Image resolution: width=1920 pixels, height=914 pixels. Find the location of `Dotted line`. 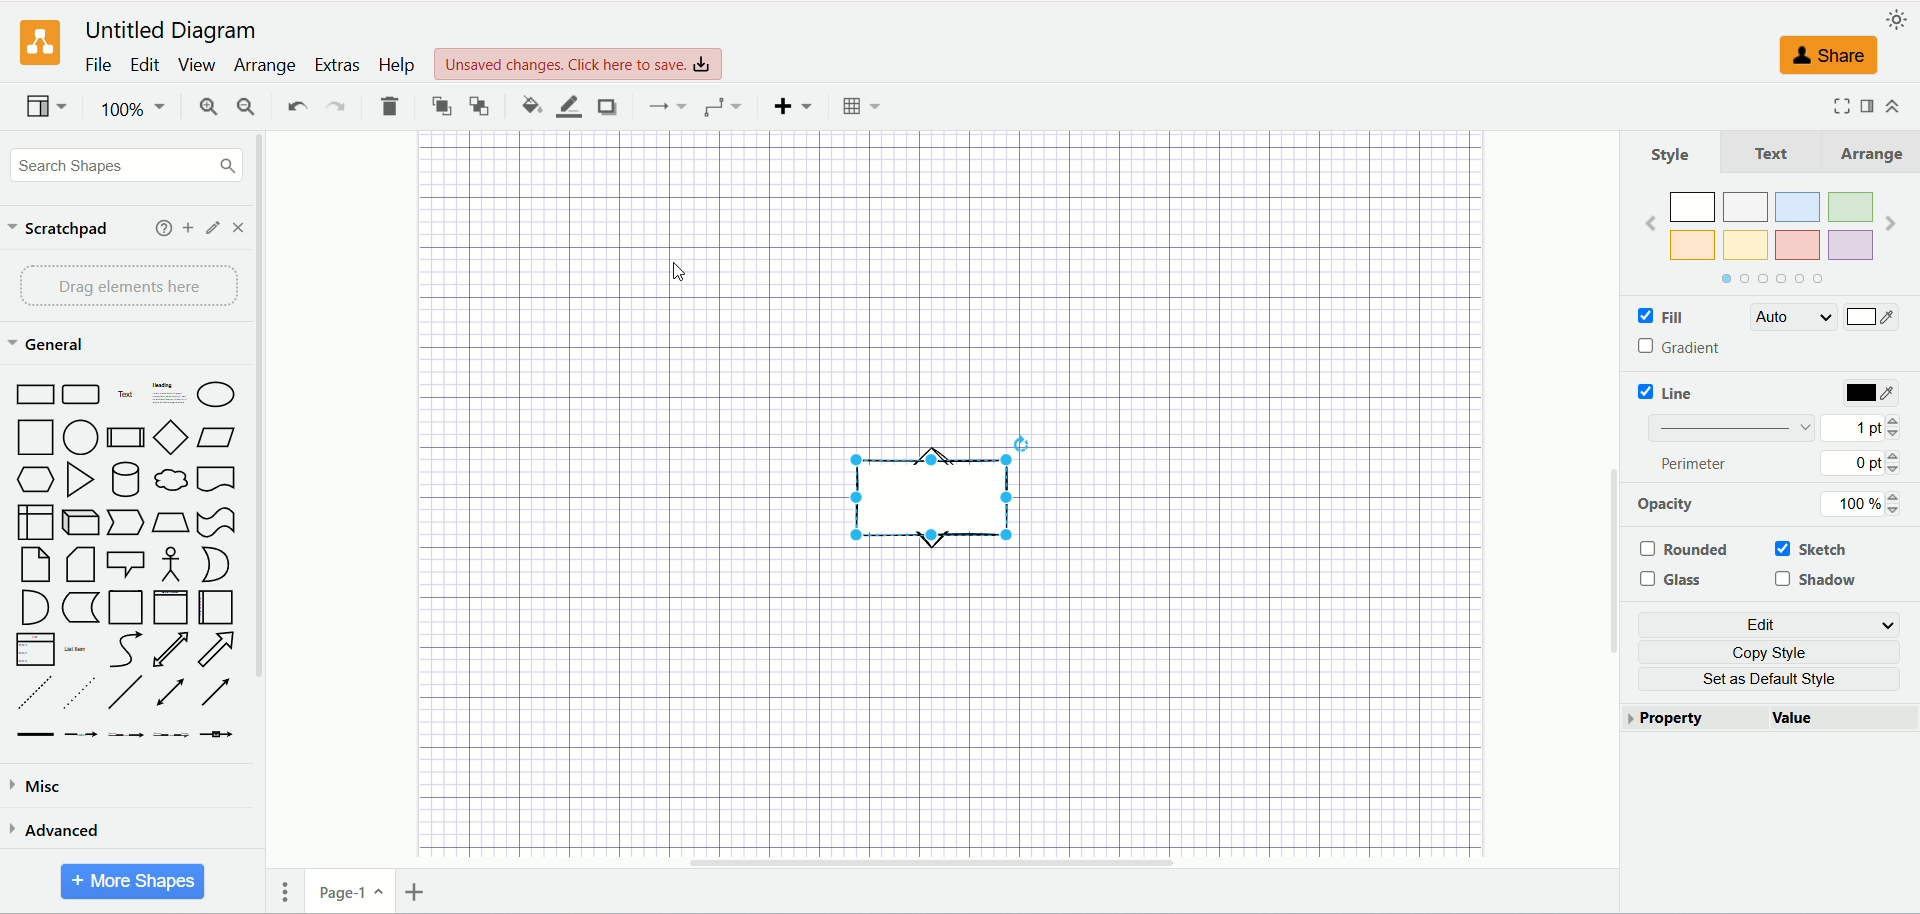

Dotted line is located at coordinates (78, 691).